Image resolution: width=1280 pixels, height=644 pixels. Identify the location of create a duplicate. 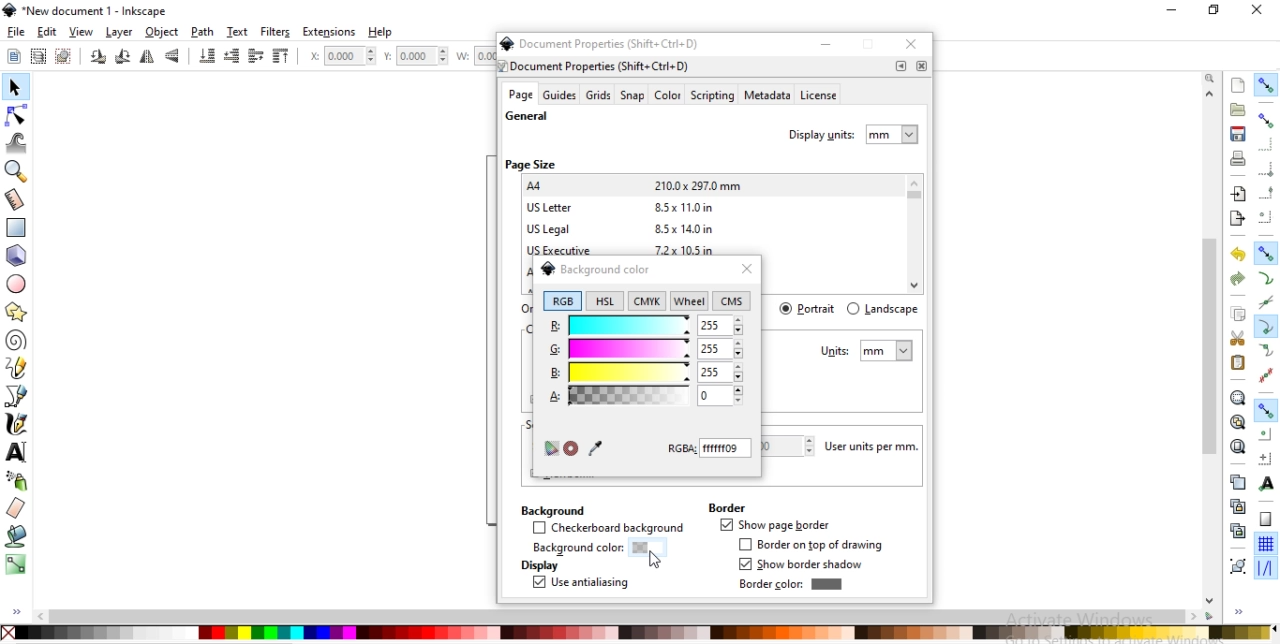
(1238, 483).